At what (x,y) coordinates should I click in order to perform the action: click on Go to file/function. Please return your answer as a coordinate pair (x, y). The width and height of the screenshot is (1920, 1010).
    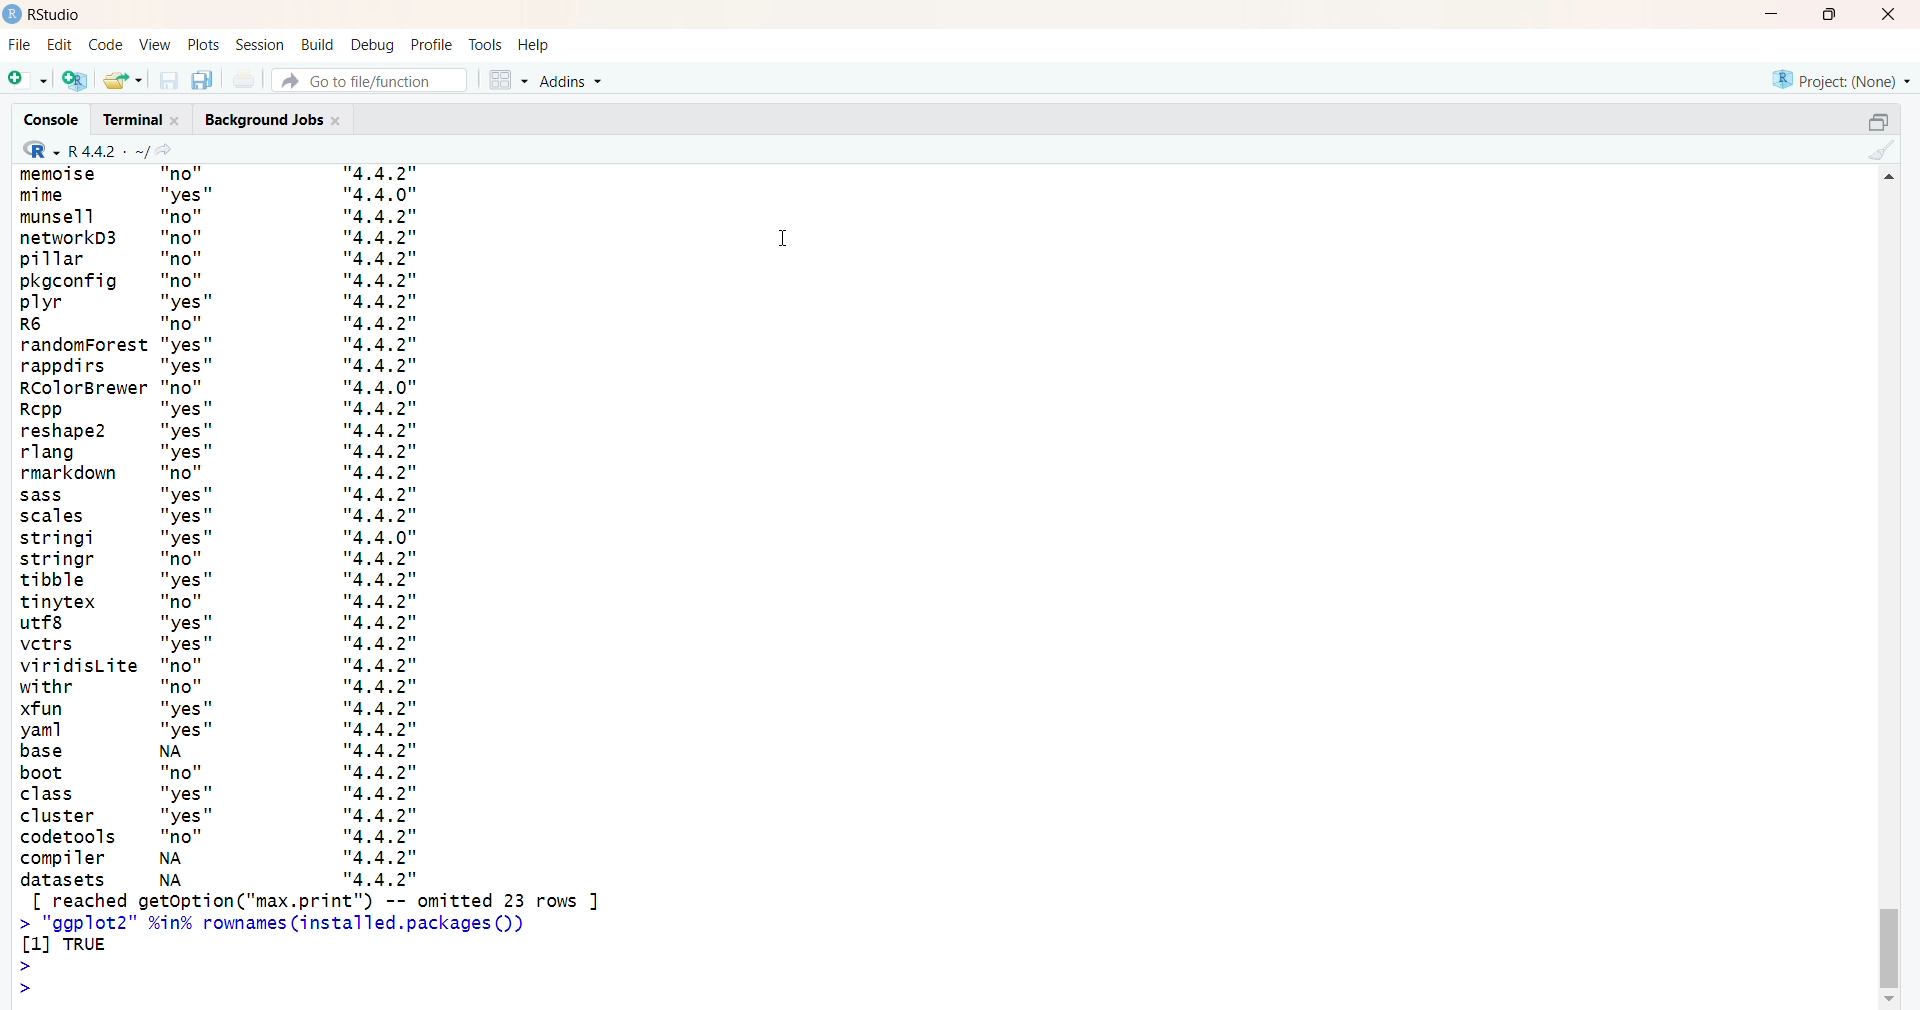
    Looking at the image, I should click on (374, 80).